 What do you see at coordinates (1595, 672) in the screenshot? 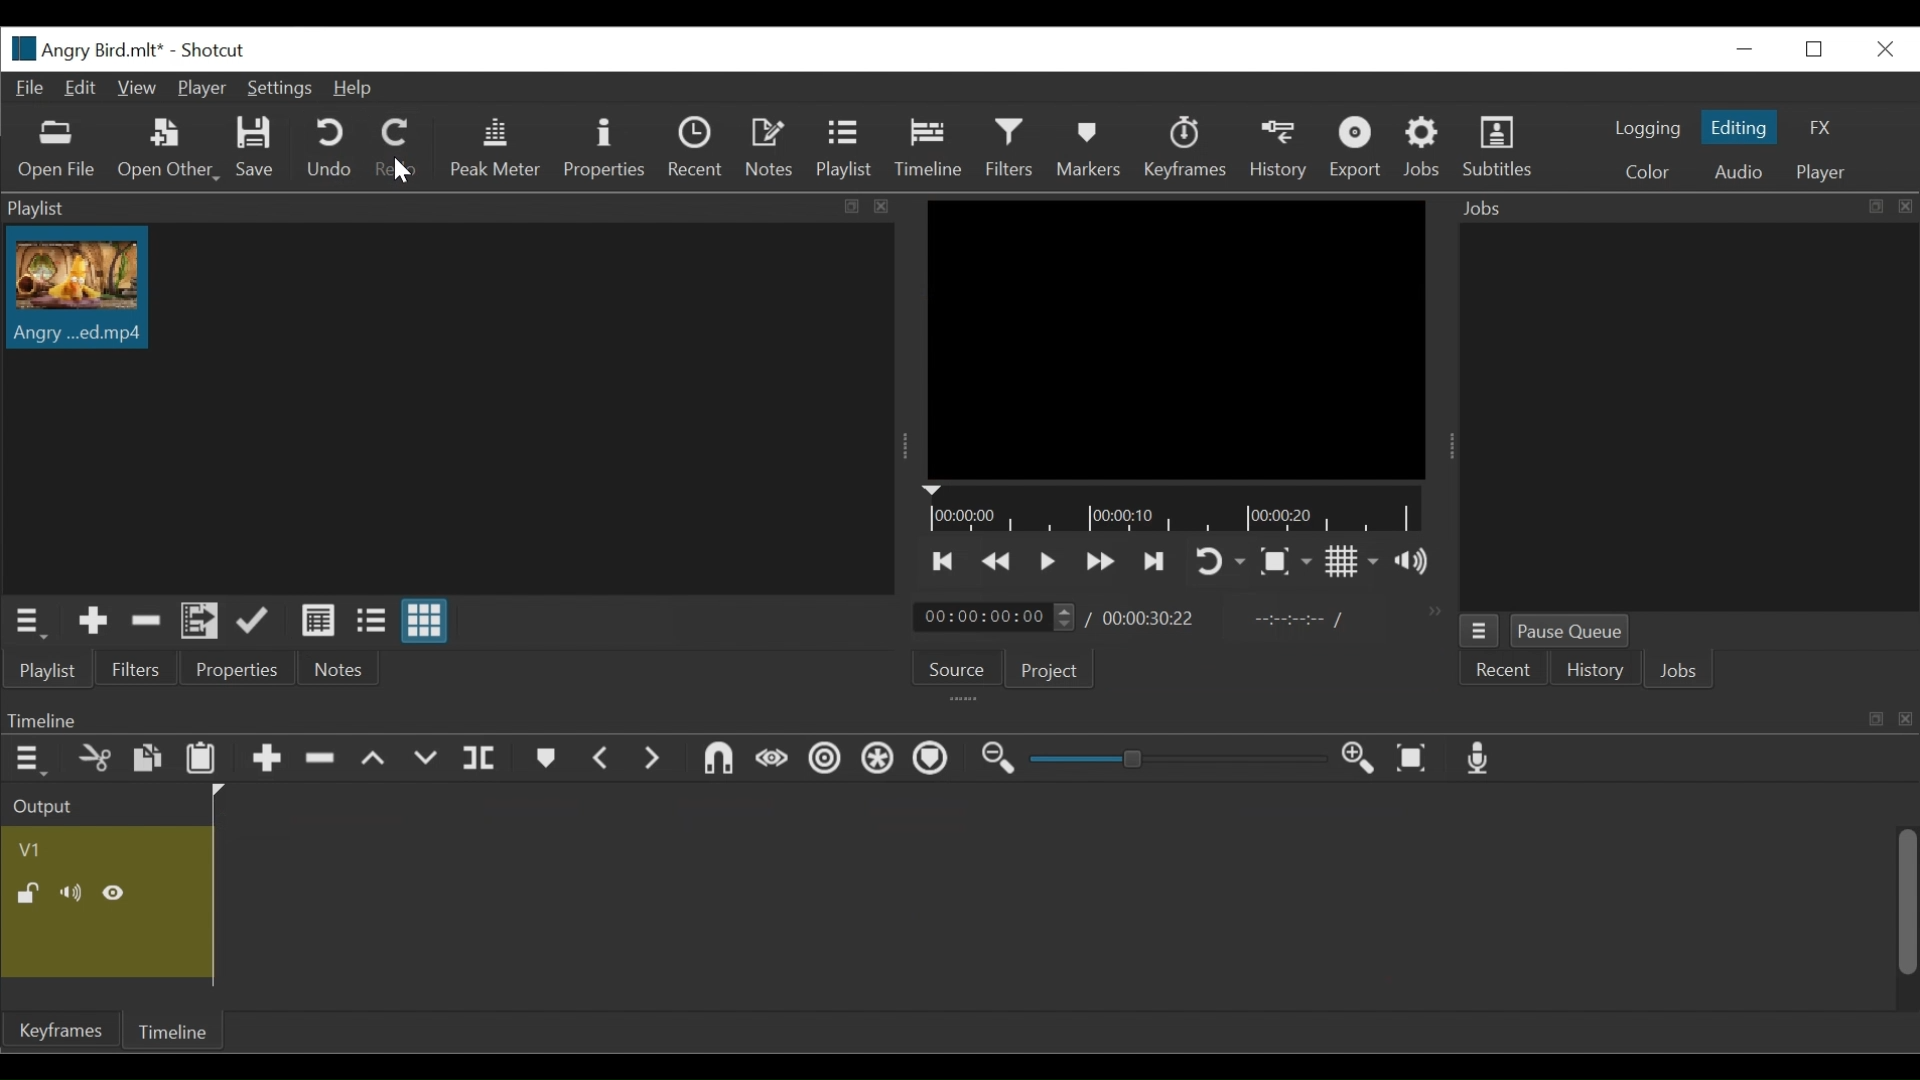
I see `History` at bounding box center [1595, 672].